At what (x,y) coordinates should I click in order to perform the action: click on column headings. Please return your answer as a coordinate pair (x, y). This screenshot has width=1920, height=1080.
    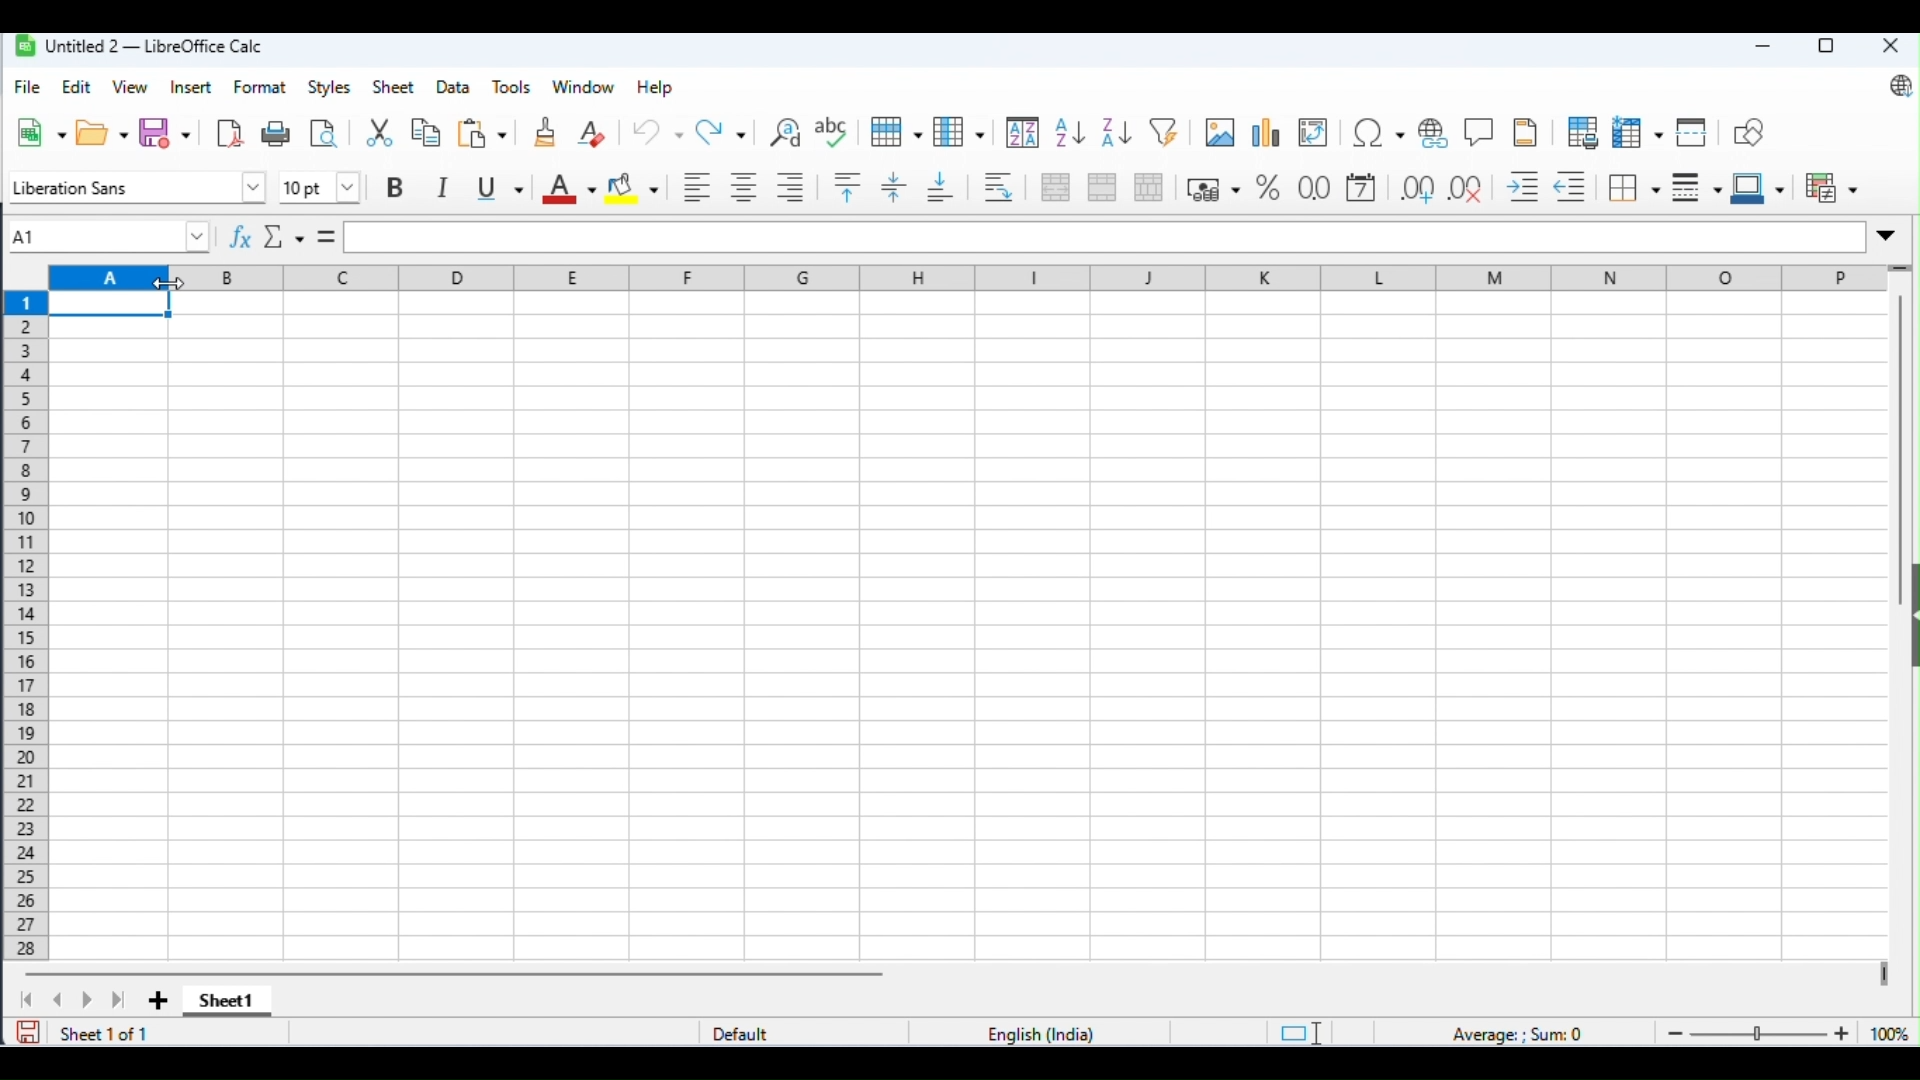
    Looking at the image, I should click on (971, 278).